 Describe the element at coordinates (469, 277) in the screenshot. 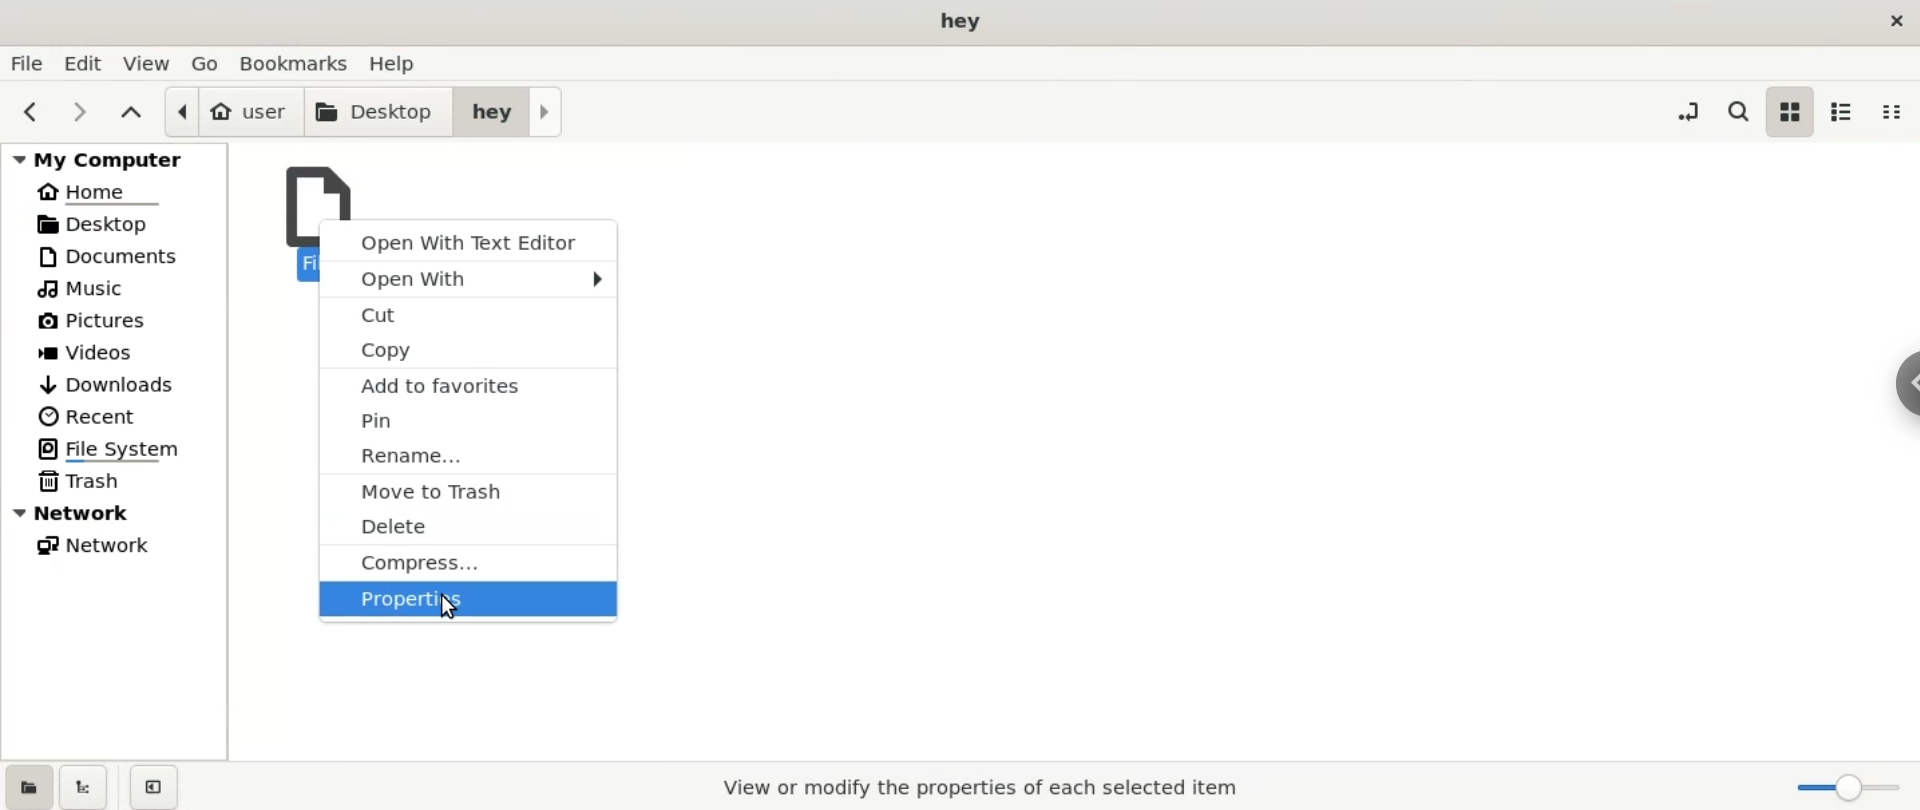

I see `open with` at that location.